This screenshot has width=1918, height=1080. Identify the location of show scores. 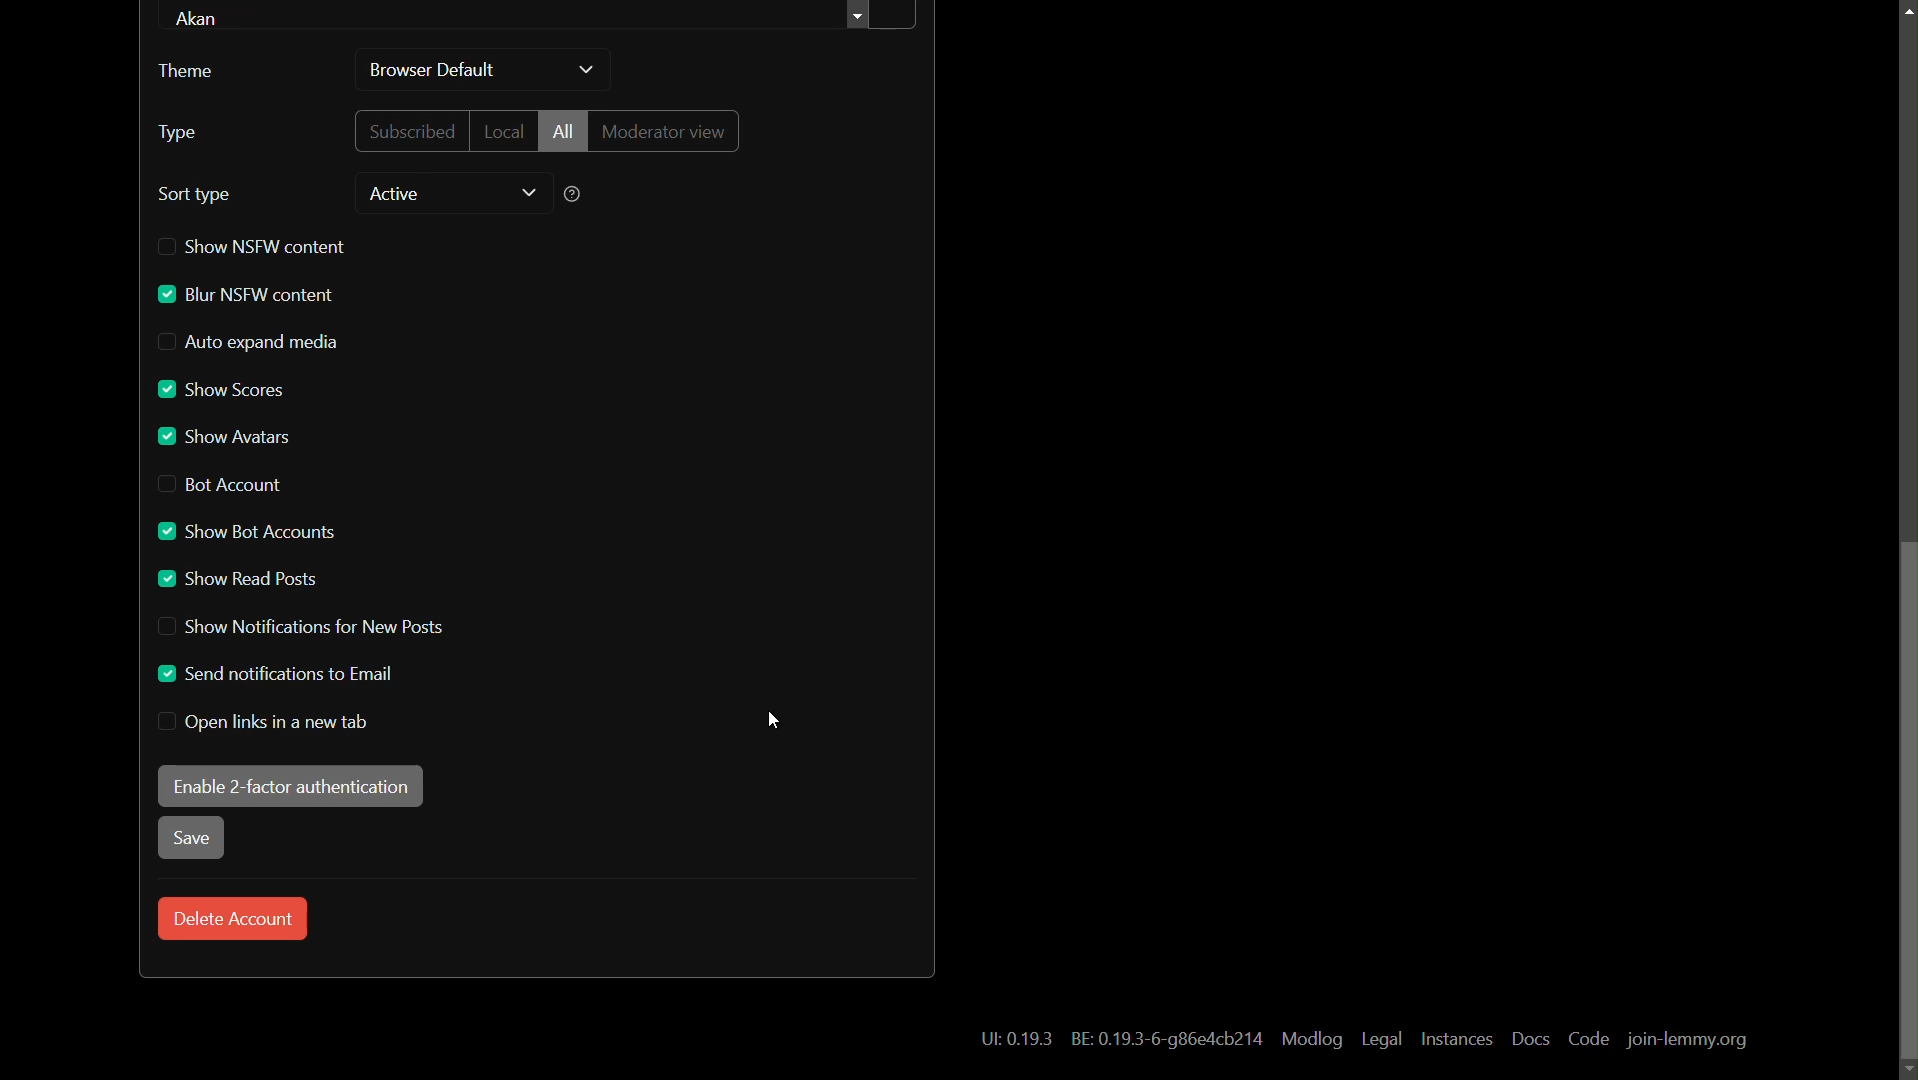
(221, 386).